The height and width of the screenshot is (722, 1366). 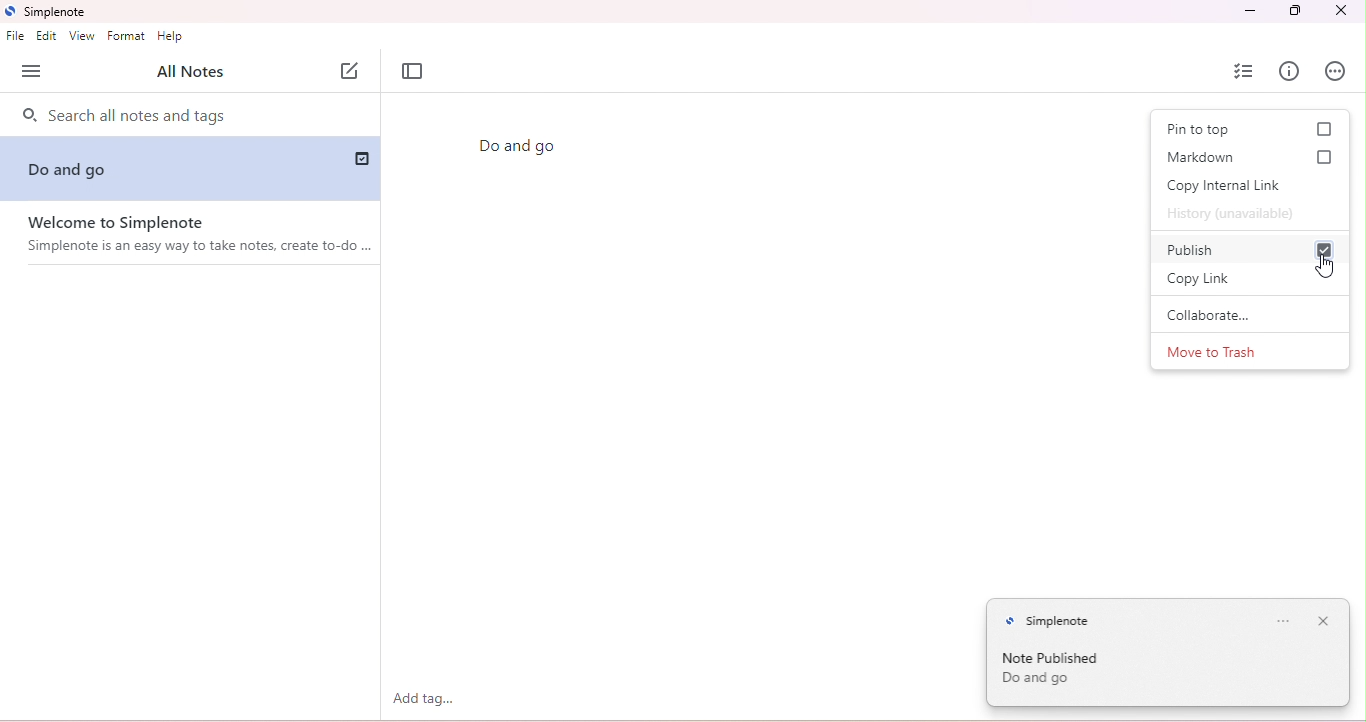 I want to click on copy link, so click(x=1222, y=278).